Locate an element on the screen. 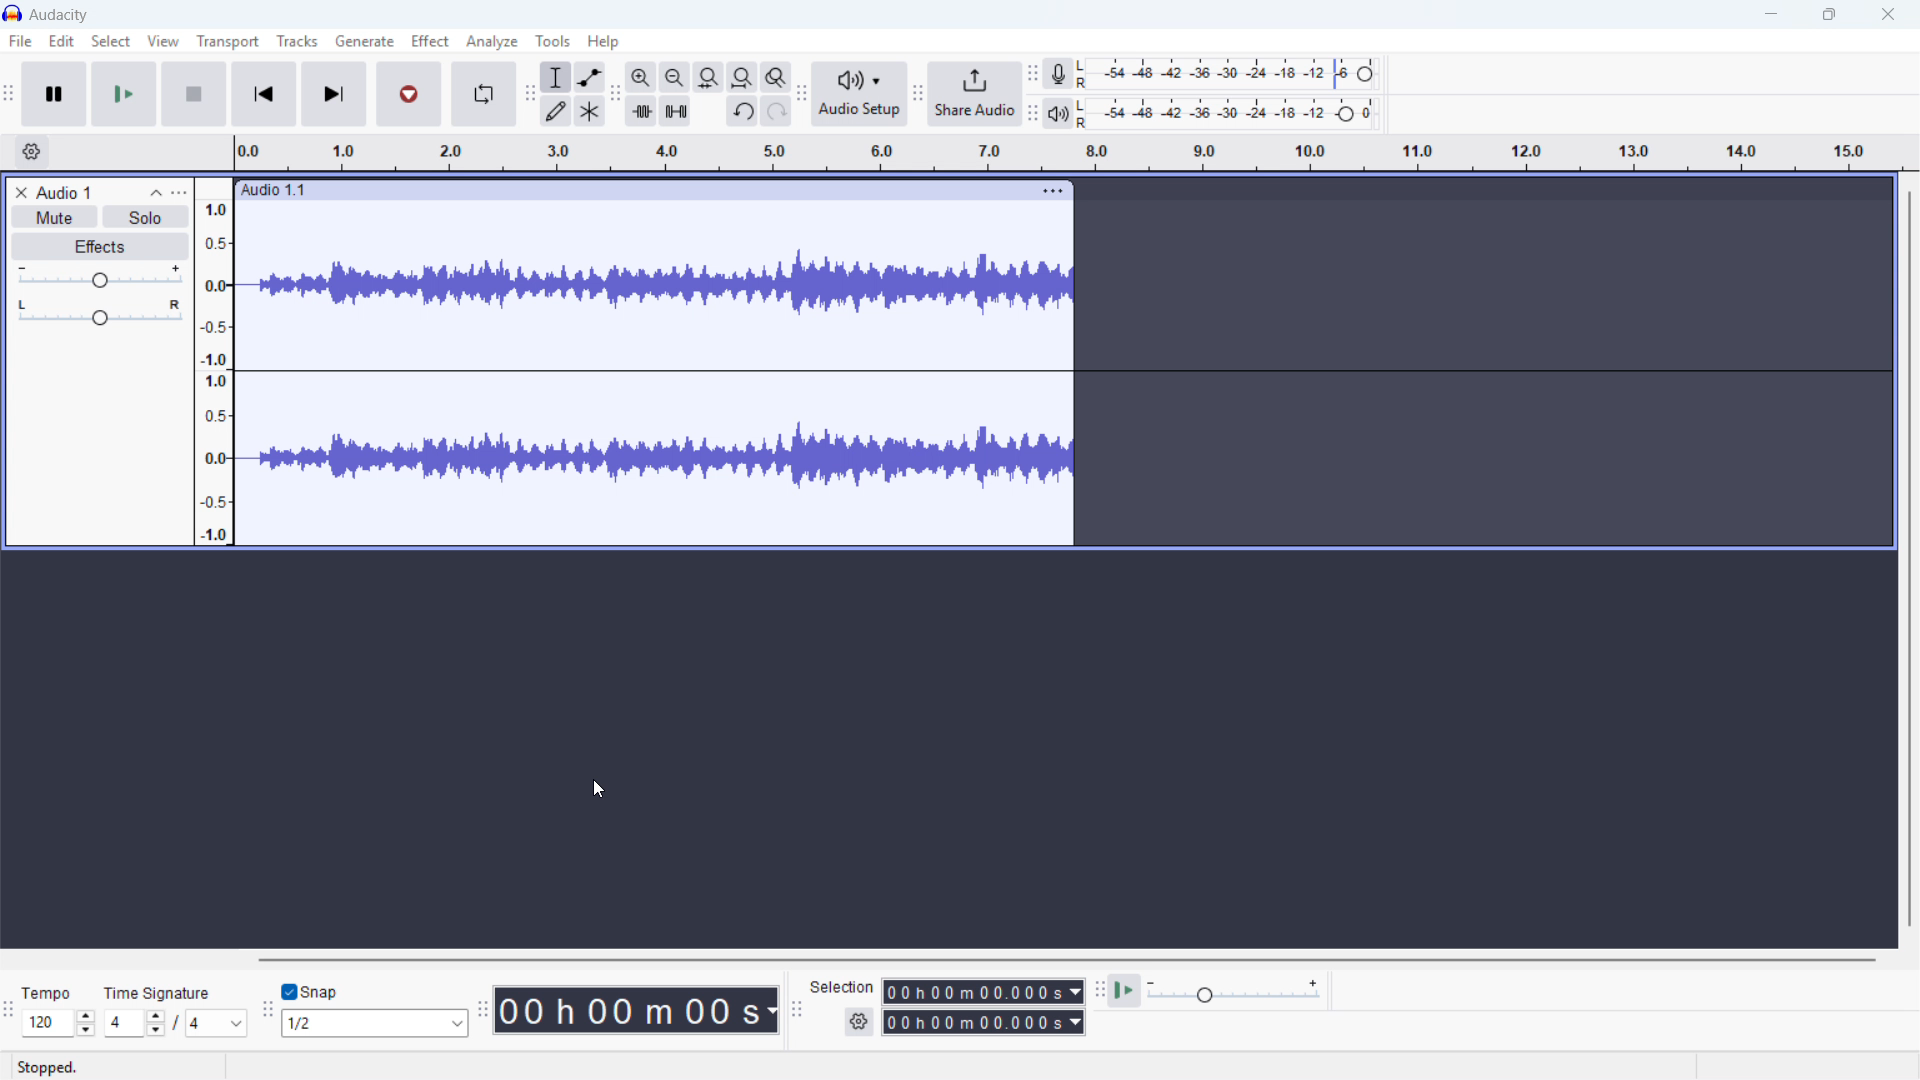  Track control panel menu  is located at coordinates (179, 193).